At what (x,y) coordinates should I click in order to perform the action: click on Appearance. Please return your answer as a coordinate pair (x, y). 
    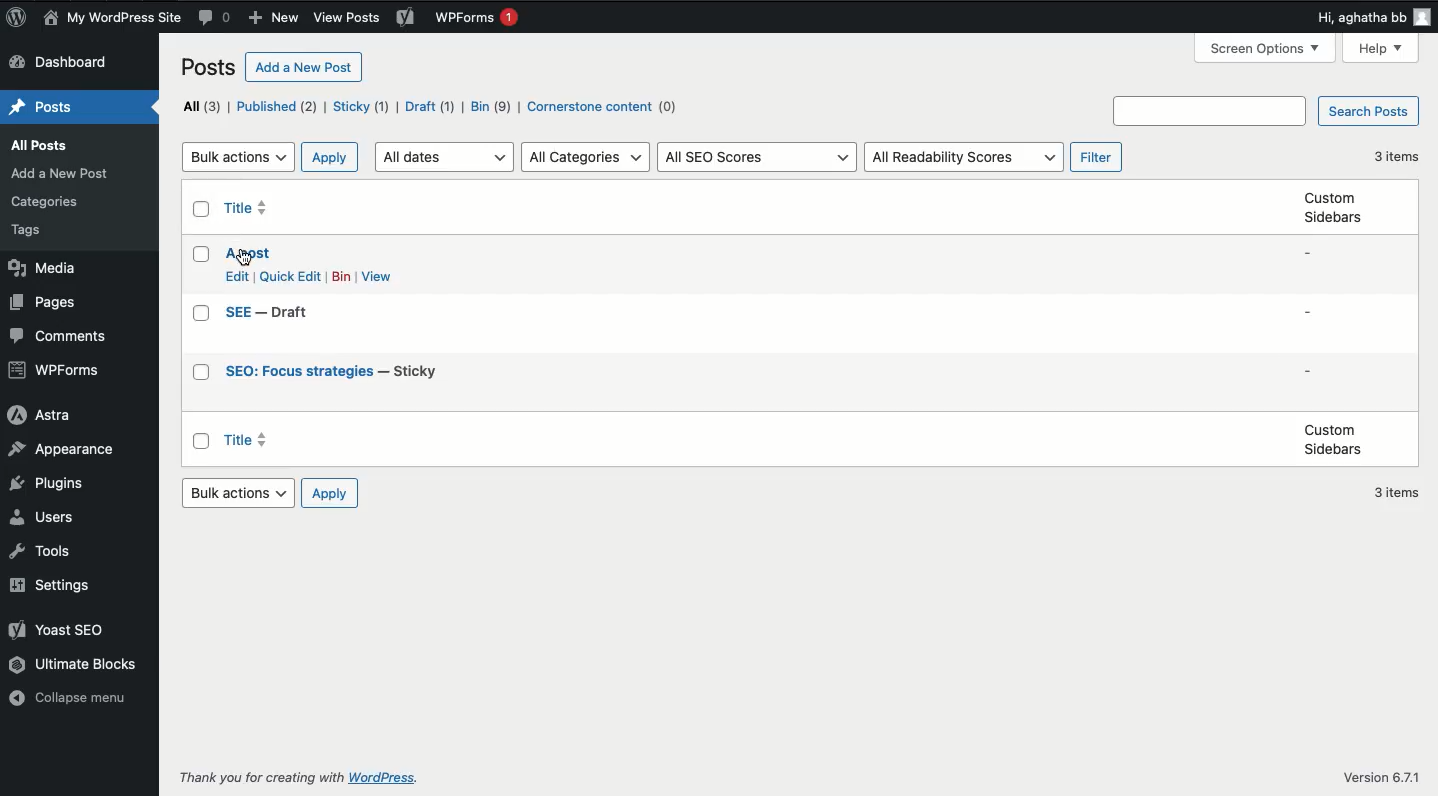
    Looking at the image, I should click on (59, 445).